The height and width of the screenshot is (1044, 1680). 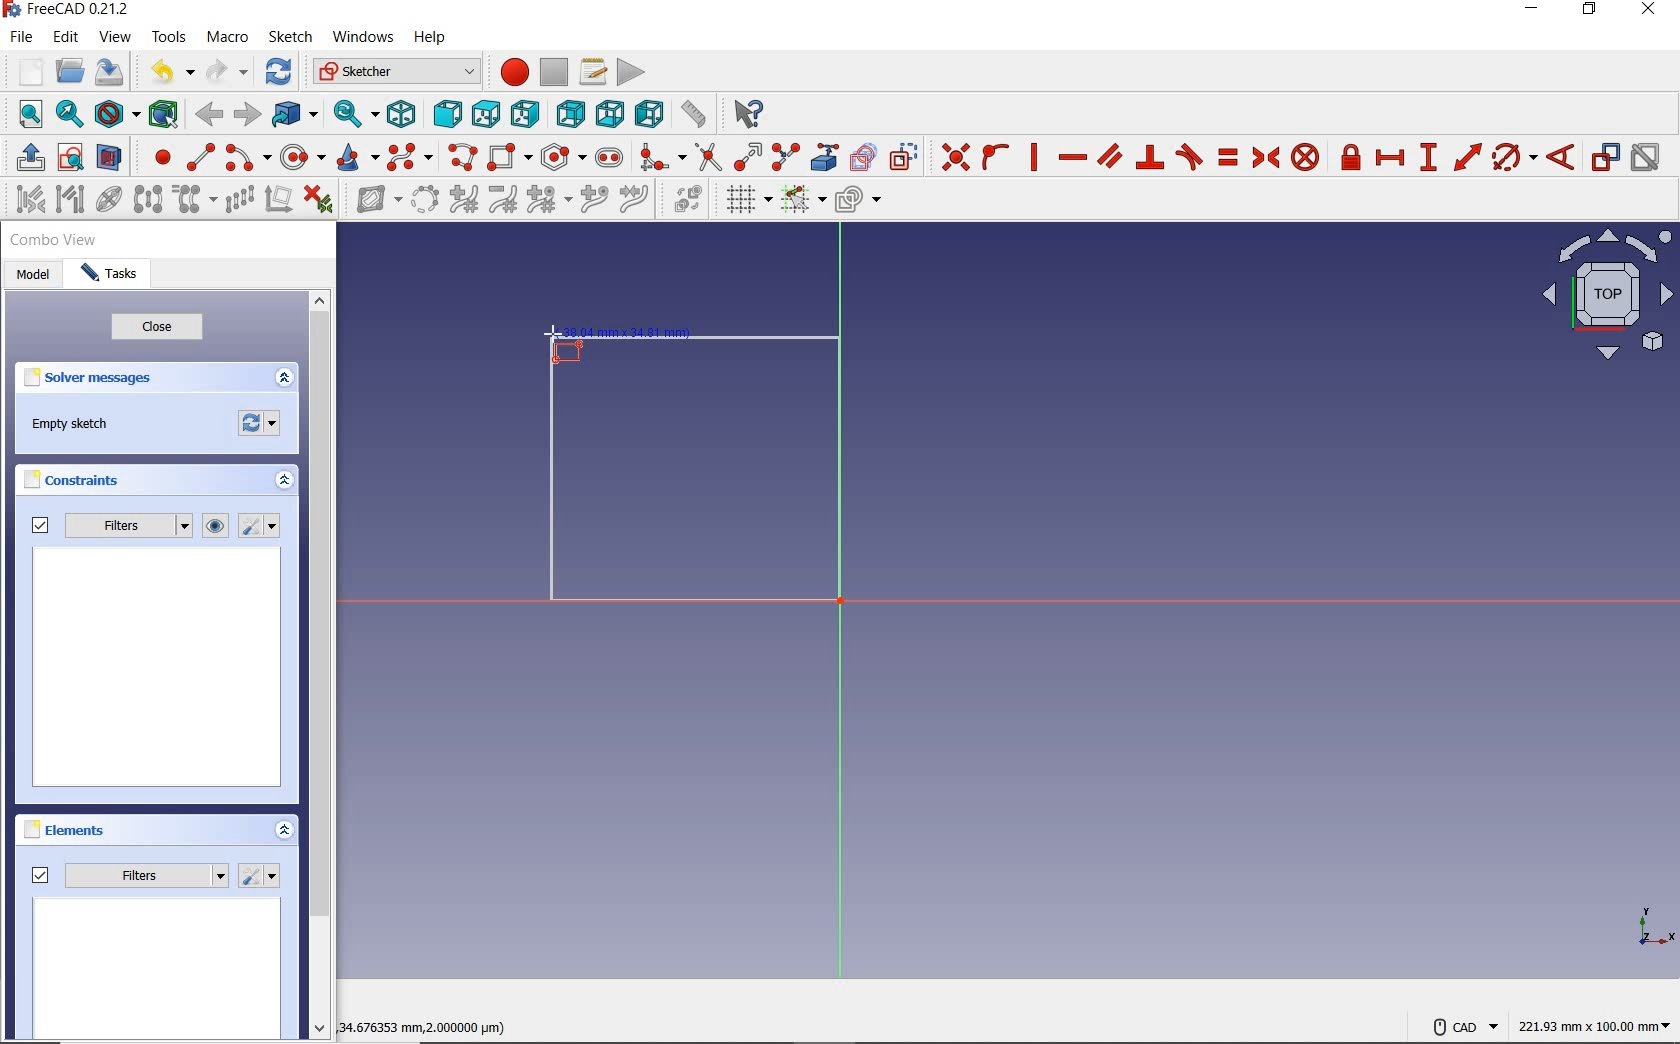 I want to click on settings, so click(x=261, y=876).